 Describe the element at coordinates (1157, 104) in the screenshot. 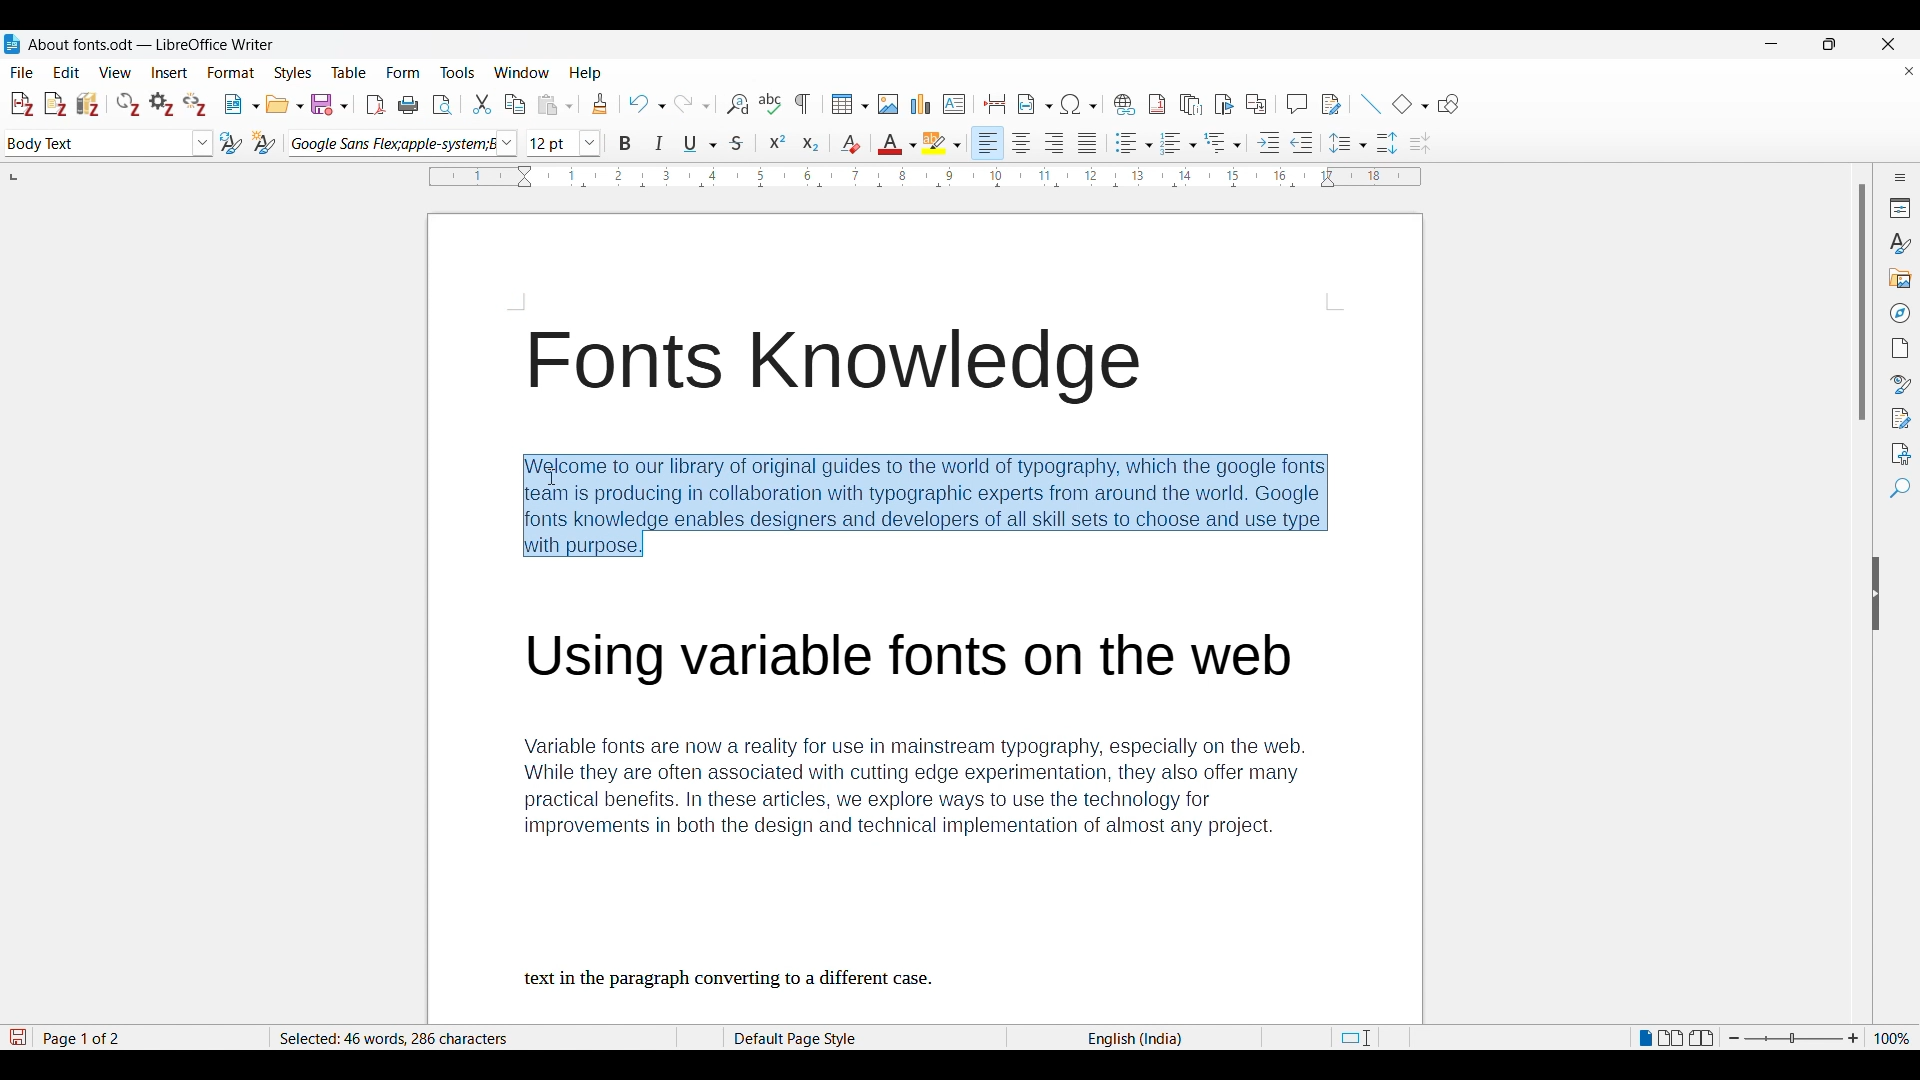

I see `Insert footnote` at that location.